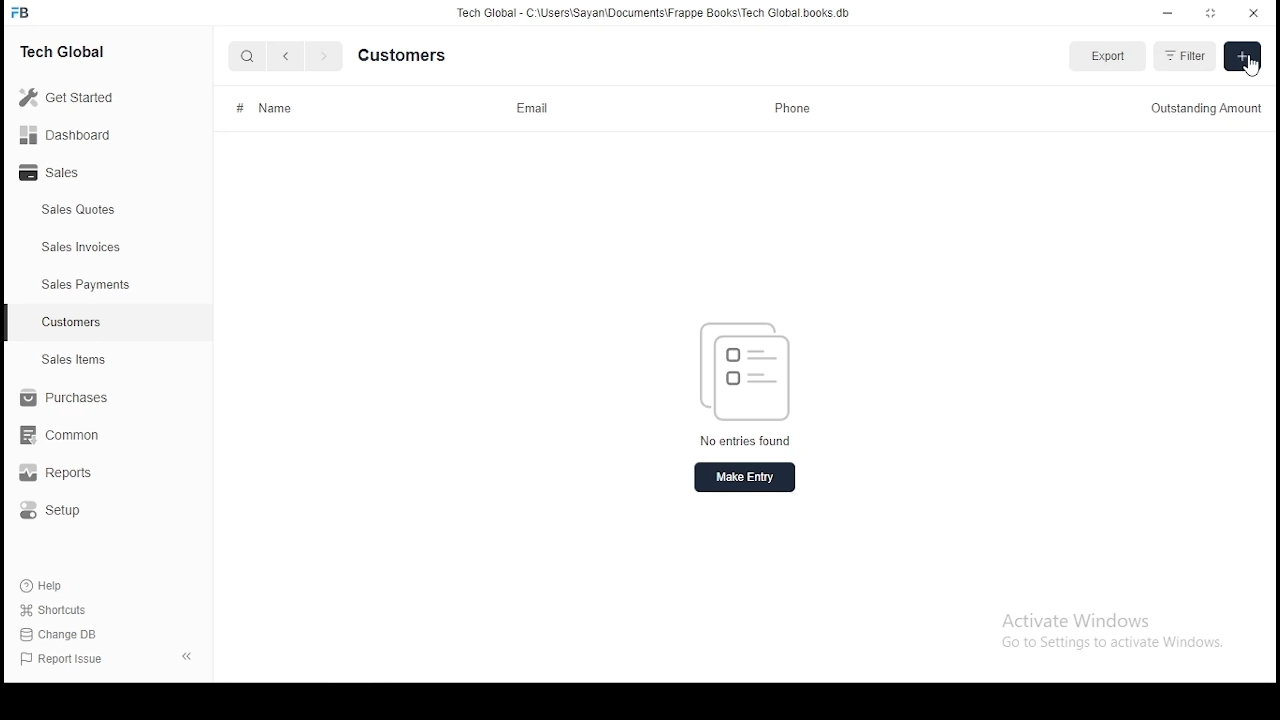  I want to click on dashboard, so click(66, 133).